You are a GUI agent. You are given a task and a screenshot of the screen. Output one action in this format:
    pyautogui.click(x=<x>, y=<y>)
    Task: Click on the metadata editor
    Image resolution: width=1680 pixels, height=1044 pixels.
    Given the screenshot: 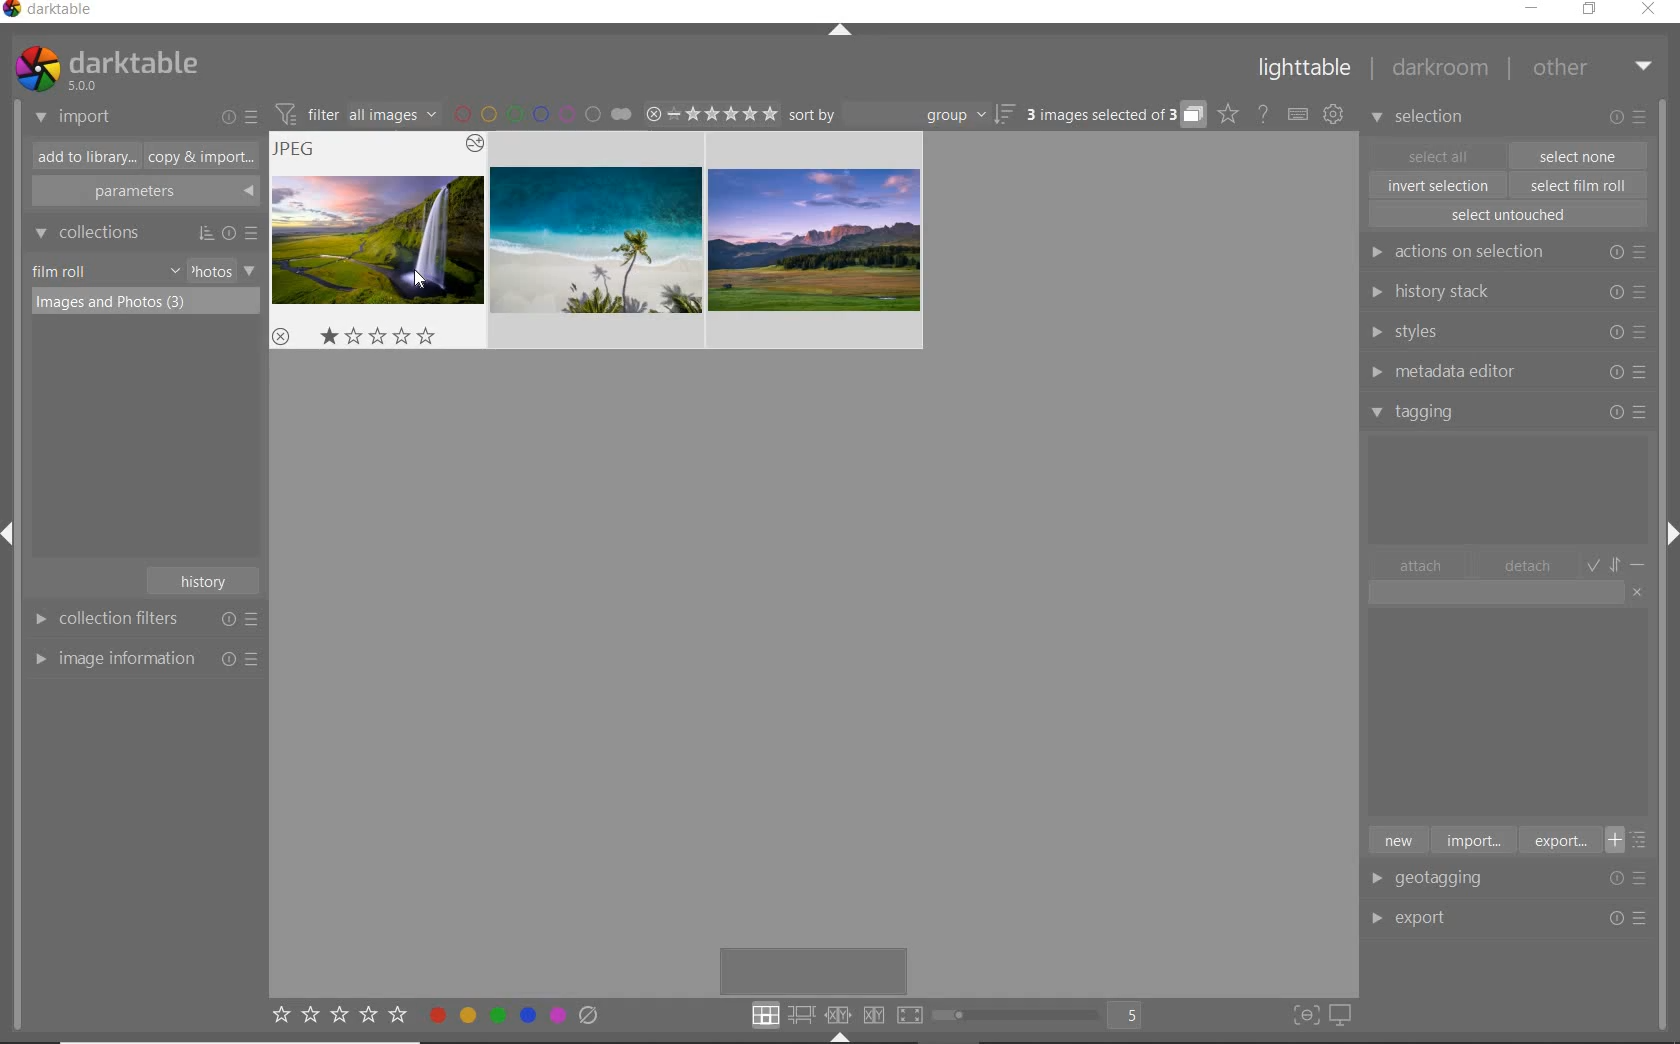 What is the action you would take?
    pyautogui.click(x=1504, y=372)
    